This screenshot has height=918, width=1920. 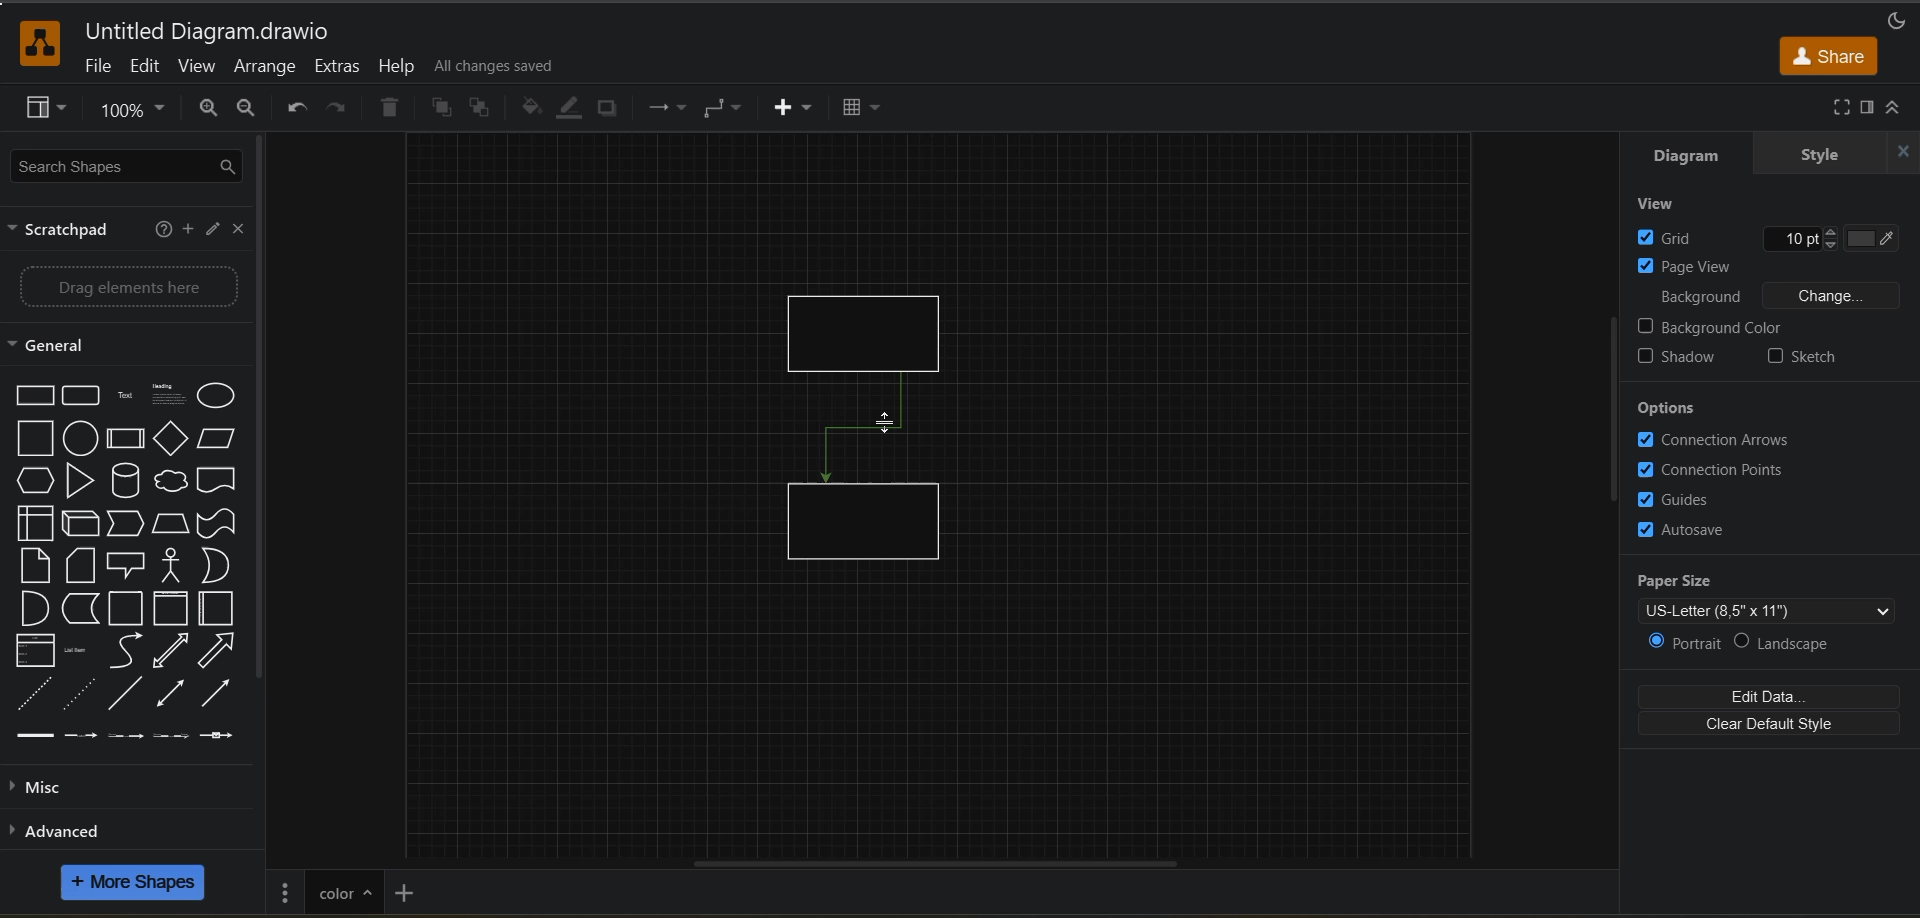 I want to click on Data Storage, so click(x=82, y=609).